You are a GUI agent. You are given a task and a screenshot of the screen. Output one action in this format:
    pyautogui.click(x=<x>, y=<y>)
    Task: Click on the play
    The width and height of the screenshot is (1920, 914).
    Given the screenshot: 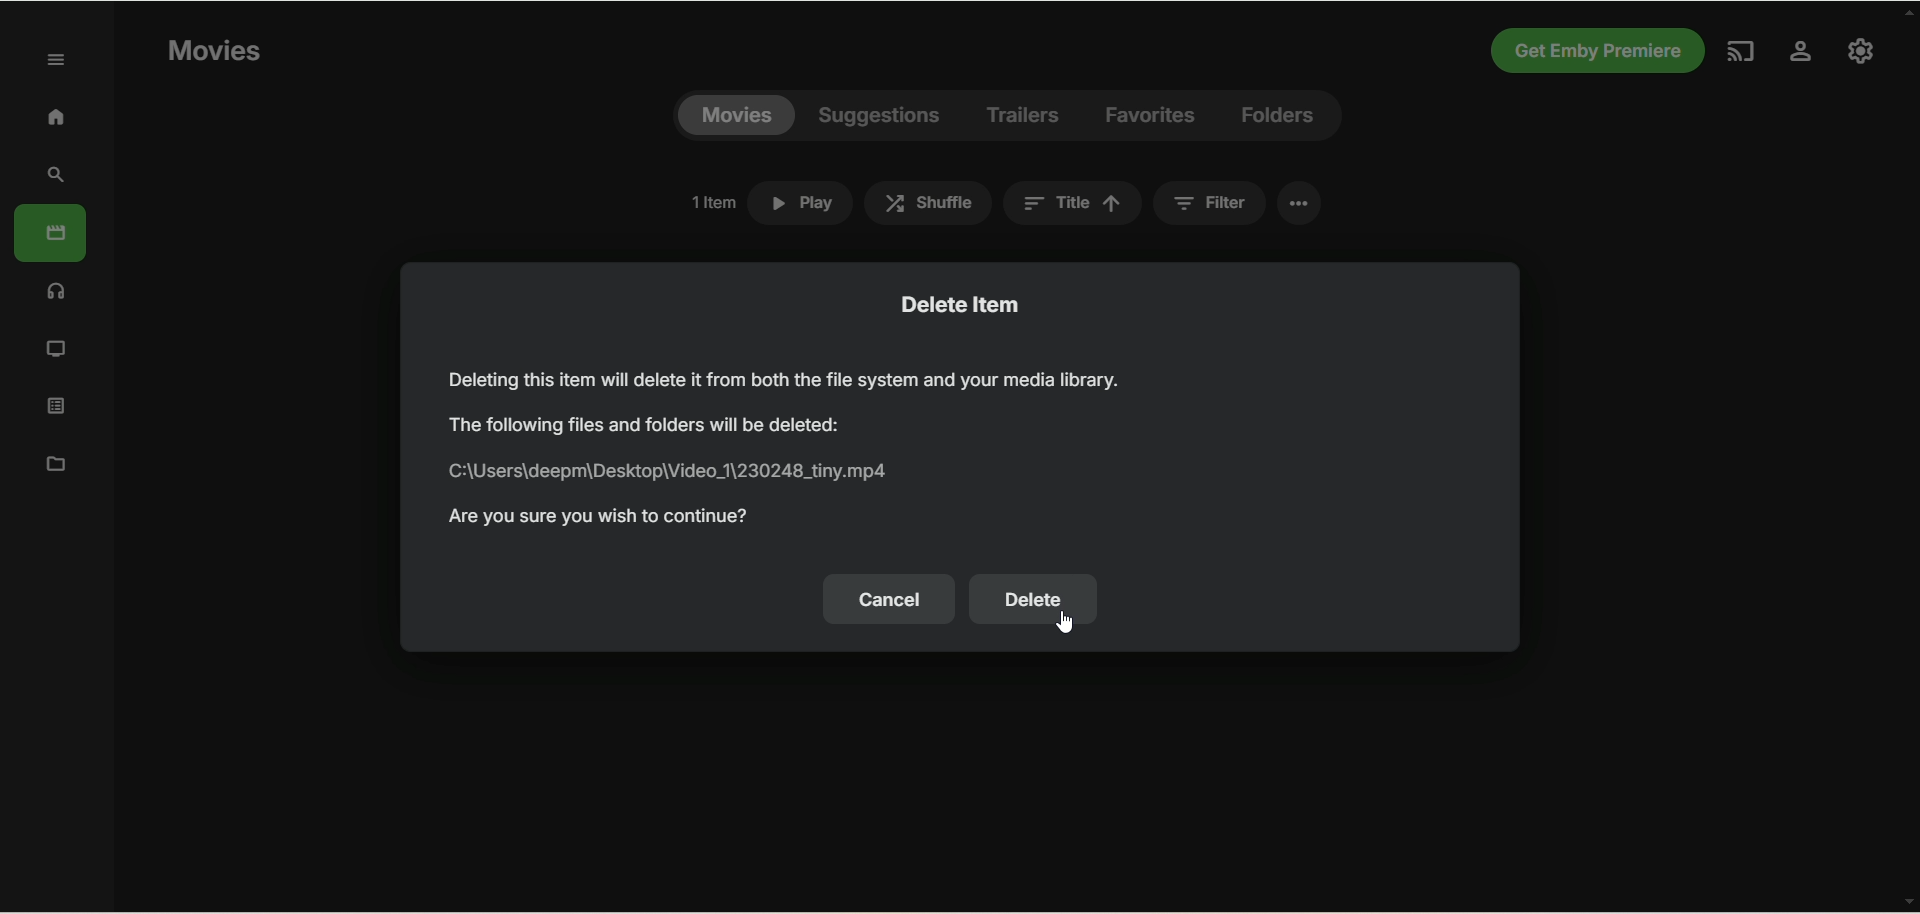 What is the action you would take?
    pyautogui.click(x=800, y=203)
    